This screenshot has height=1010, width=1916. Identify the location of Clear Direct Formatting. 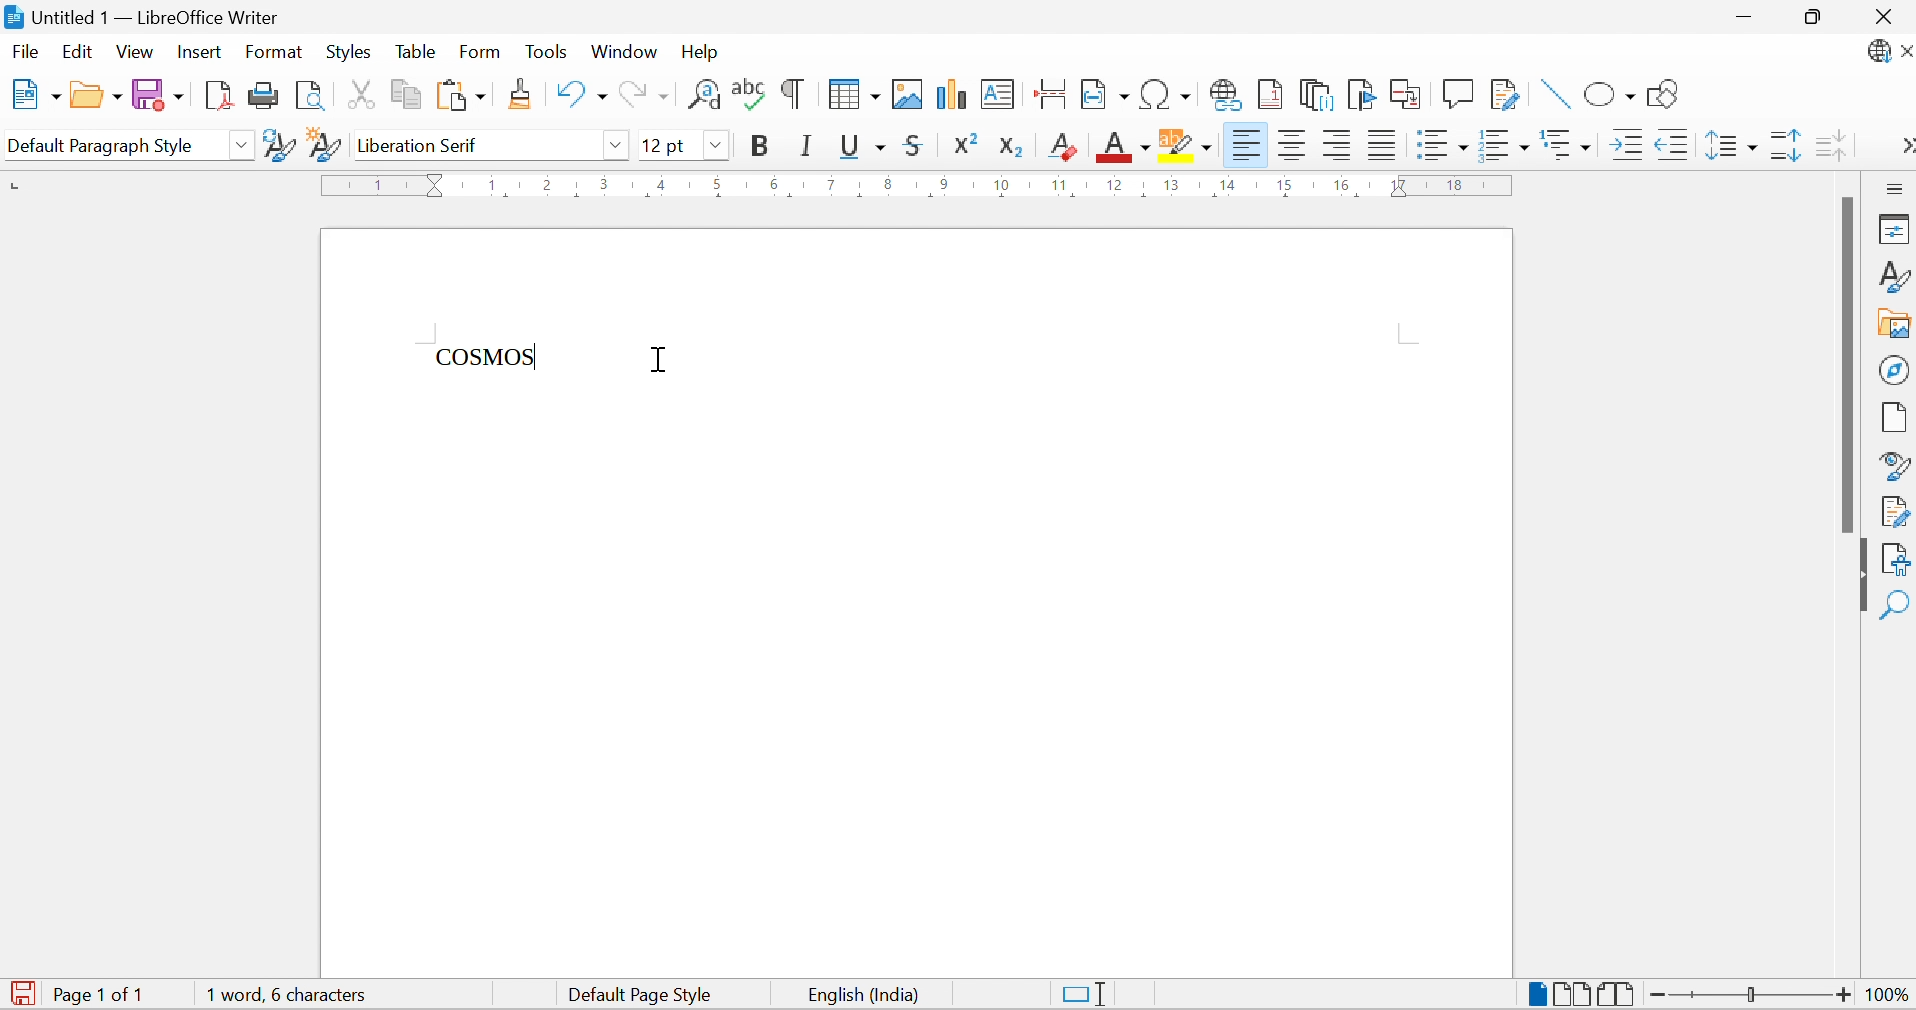
(1063, 146).